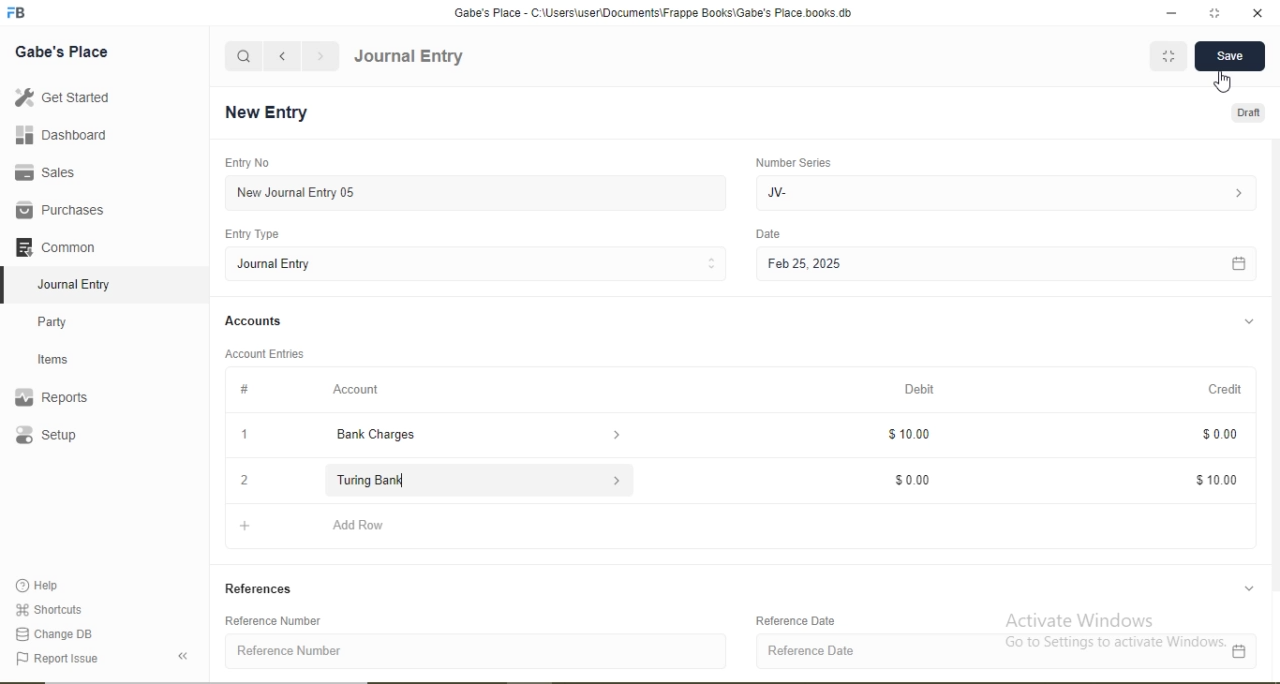  I want to click on Bank Charges, so click(468, 435).